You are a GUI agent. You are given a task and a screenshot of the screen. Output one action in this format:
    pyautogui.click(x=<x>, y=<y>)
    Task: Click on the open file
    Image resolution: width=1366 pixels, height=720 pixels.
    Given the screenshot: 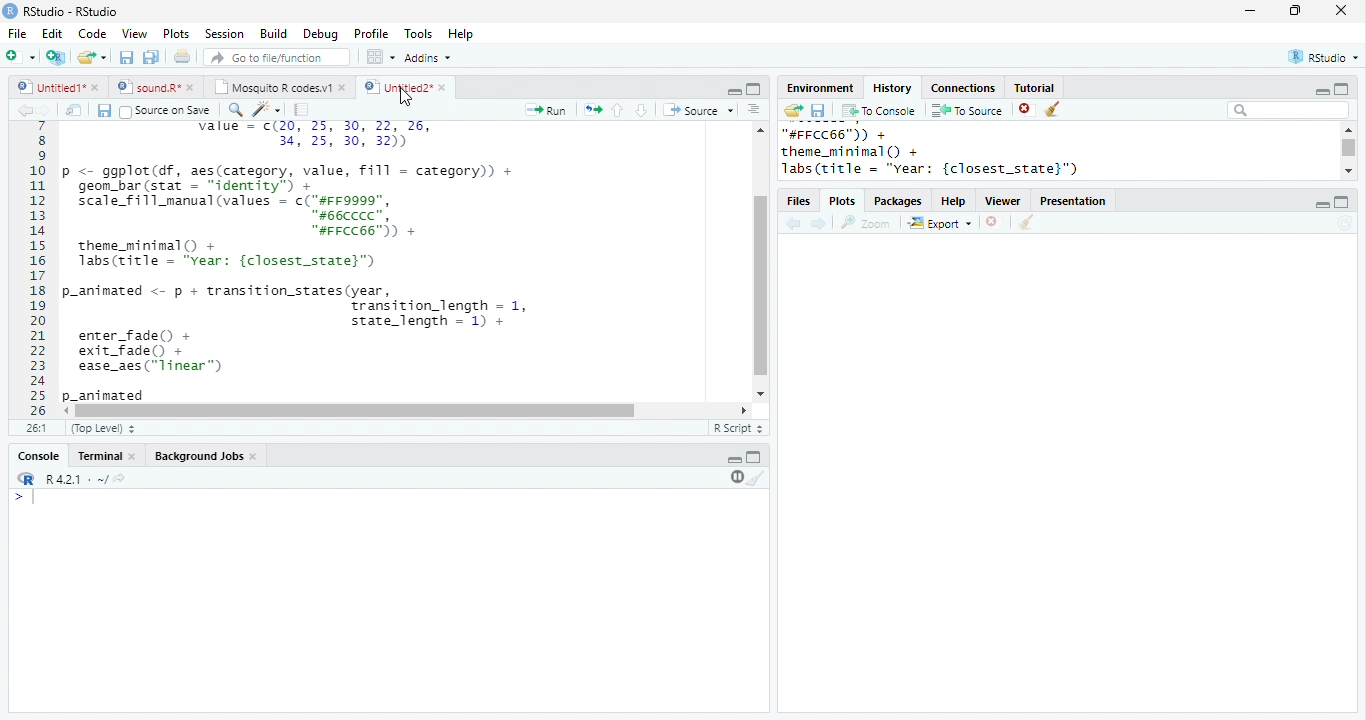 What is the action you would take?
    pyautogui.click(x=92, y=58)
    